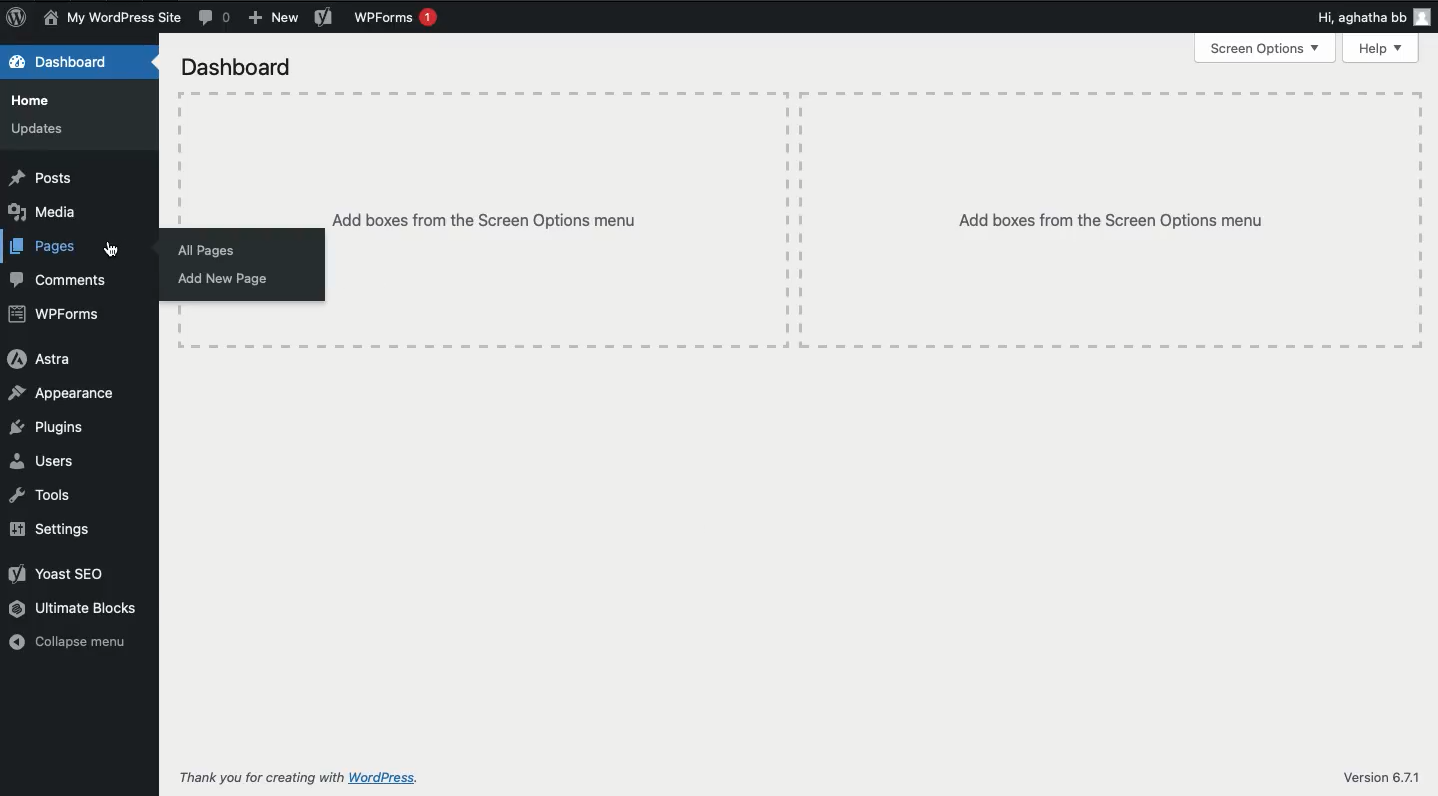 This screenshot has height=796, width=1438. What do you see at coordinates (40, 461) in the screenshot?
I see `Users` at bounding box center [40, 461].